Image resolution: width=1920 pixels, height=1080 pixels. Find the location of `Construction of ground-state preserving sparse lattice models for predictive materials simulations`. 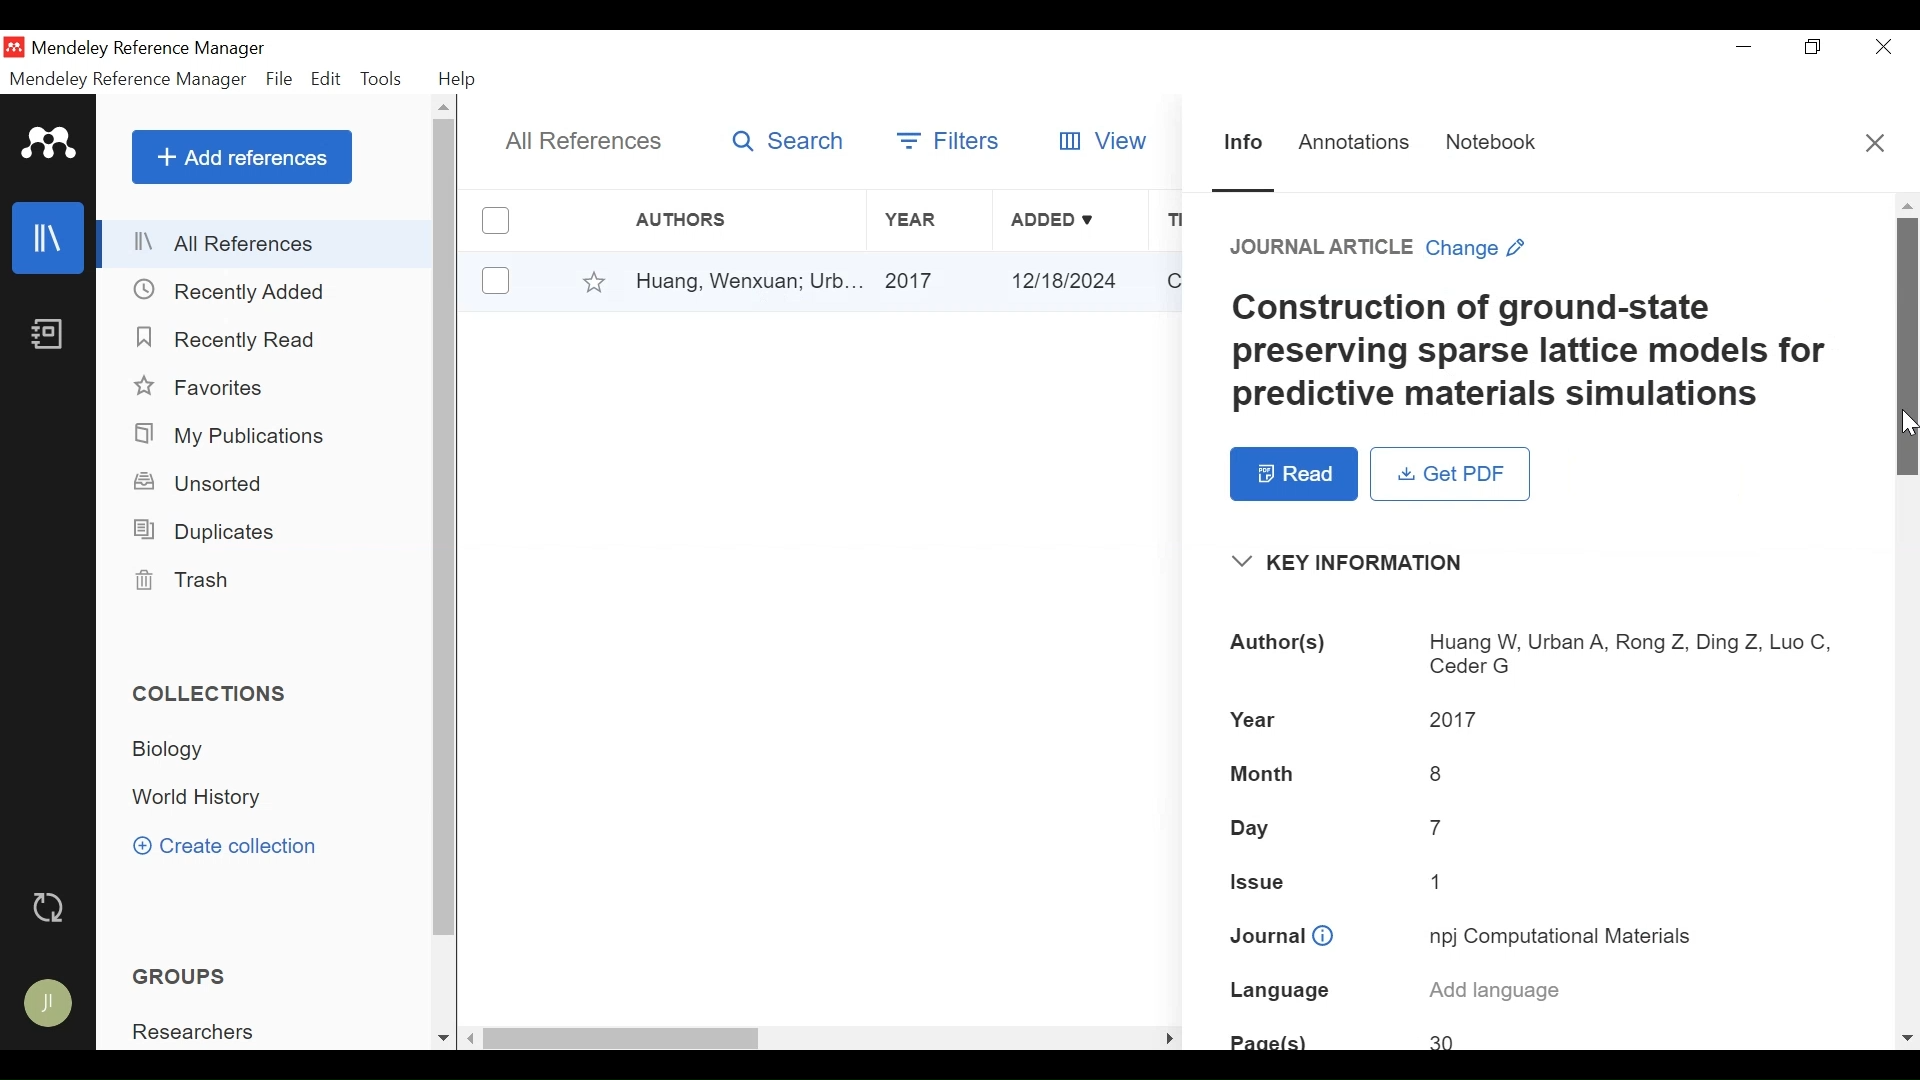

Construction of ground-state preserving sparse lattice models for predictive materials simulations is located at coordinates (1532, 352).